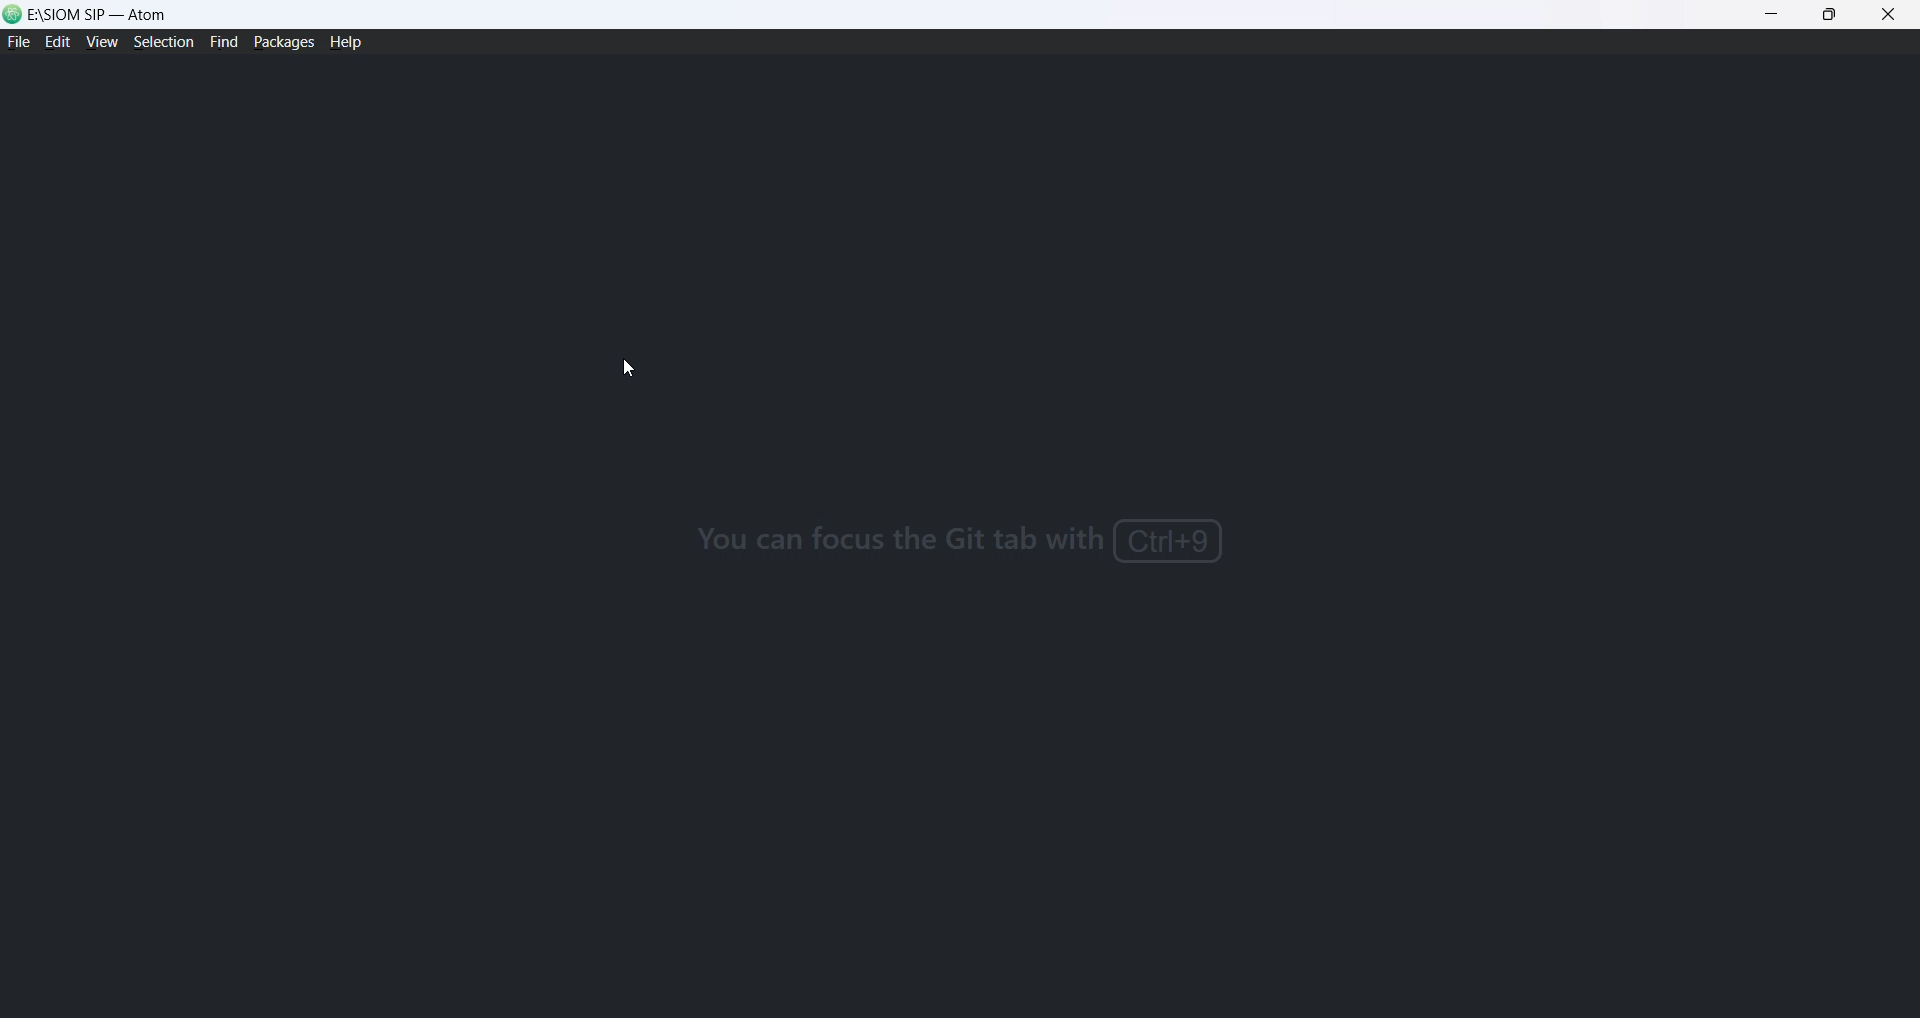  Describe the element at coordinates (220, 43) in the screenshot. I see `find` at that location.